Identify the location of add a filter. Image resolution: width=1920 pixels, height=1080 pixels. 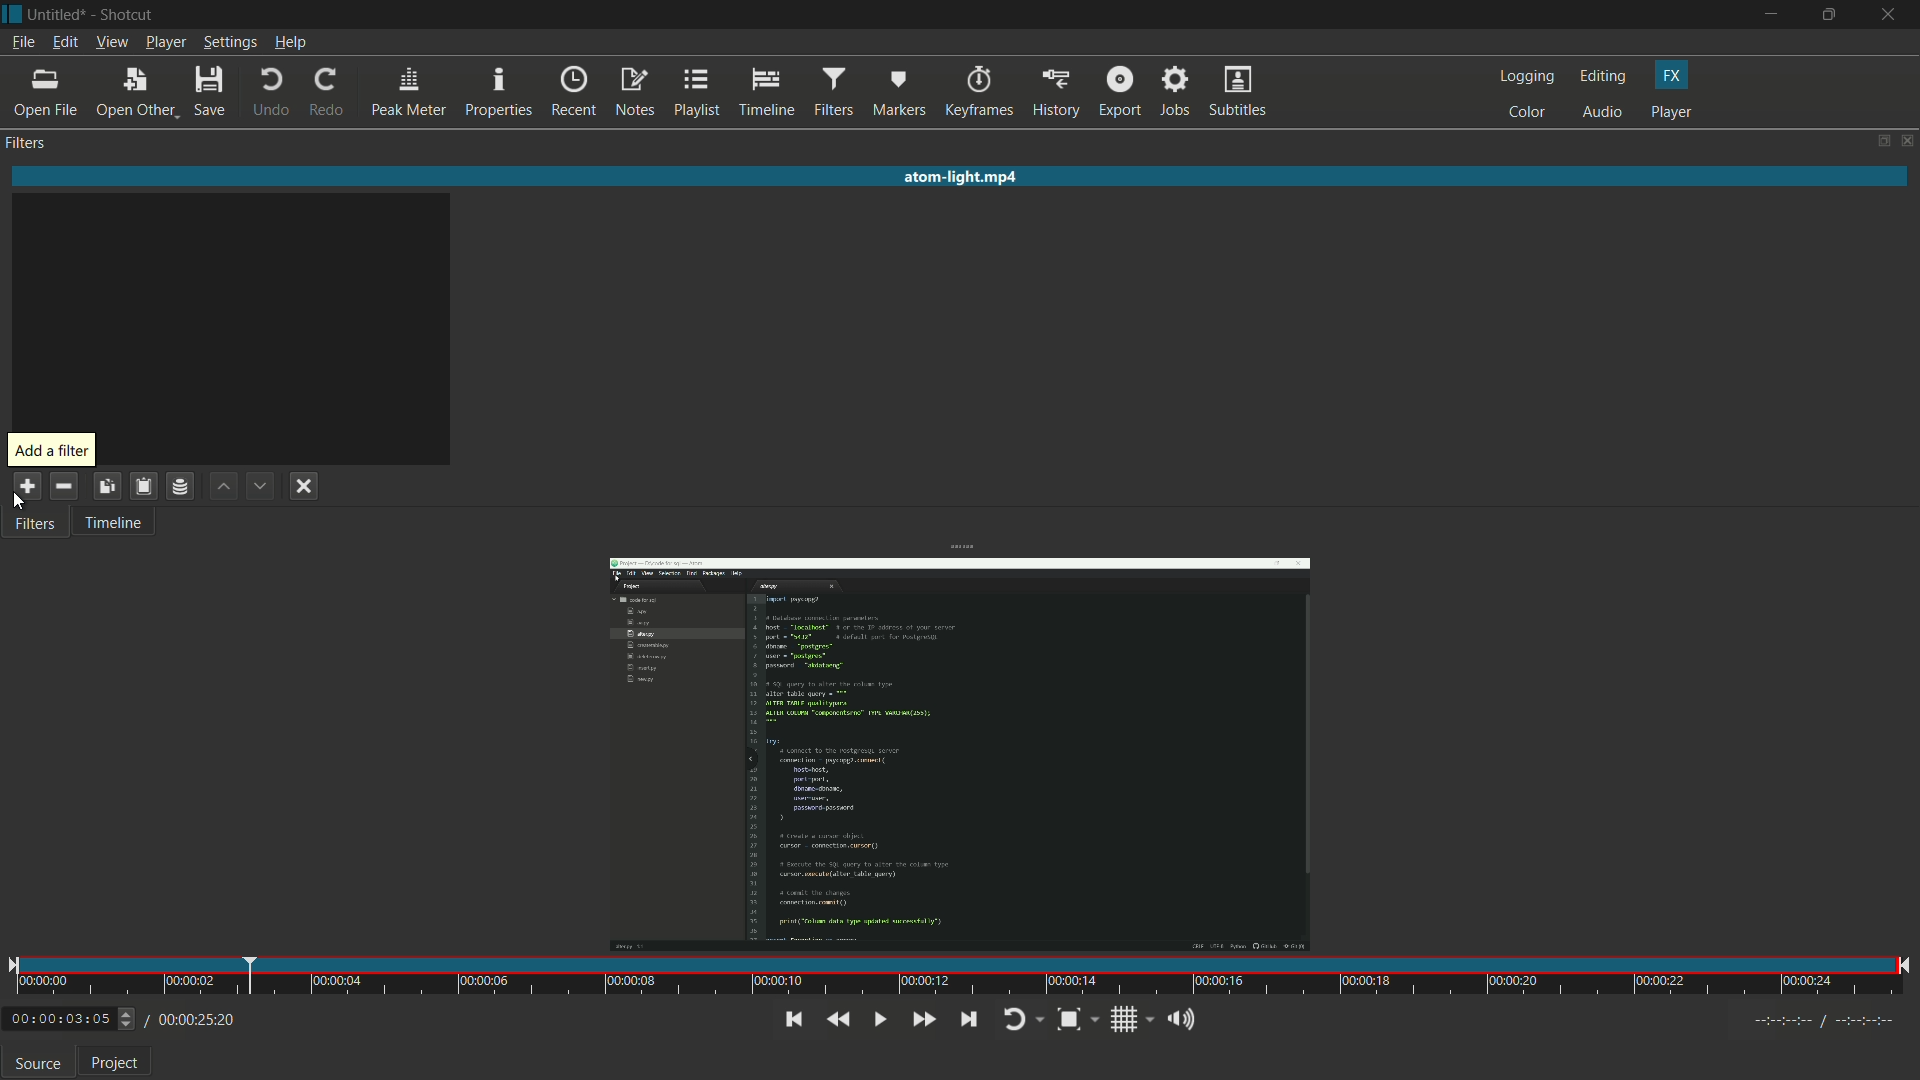
(51, 449).